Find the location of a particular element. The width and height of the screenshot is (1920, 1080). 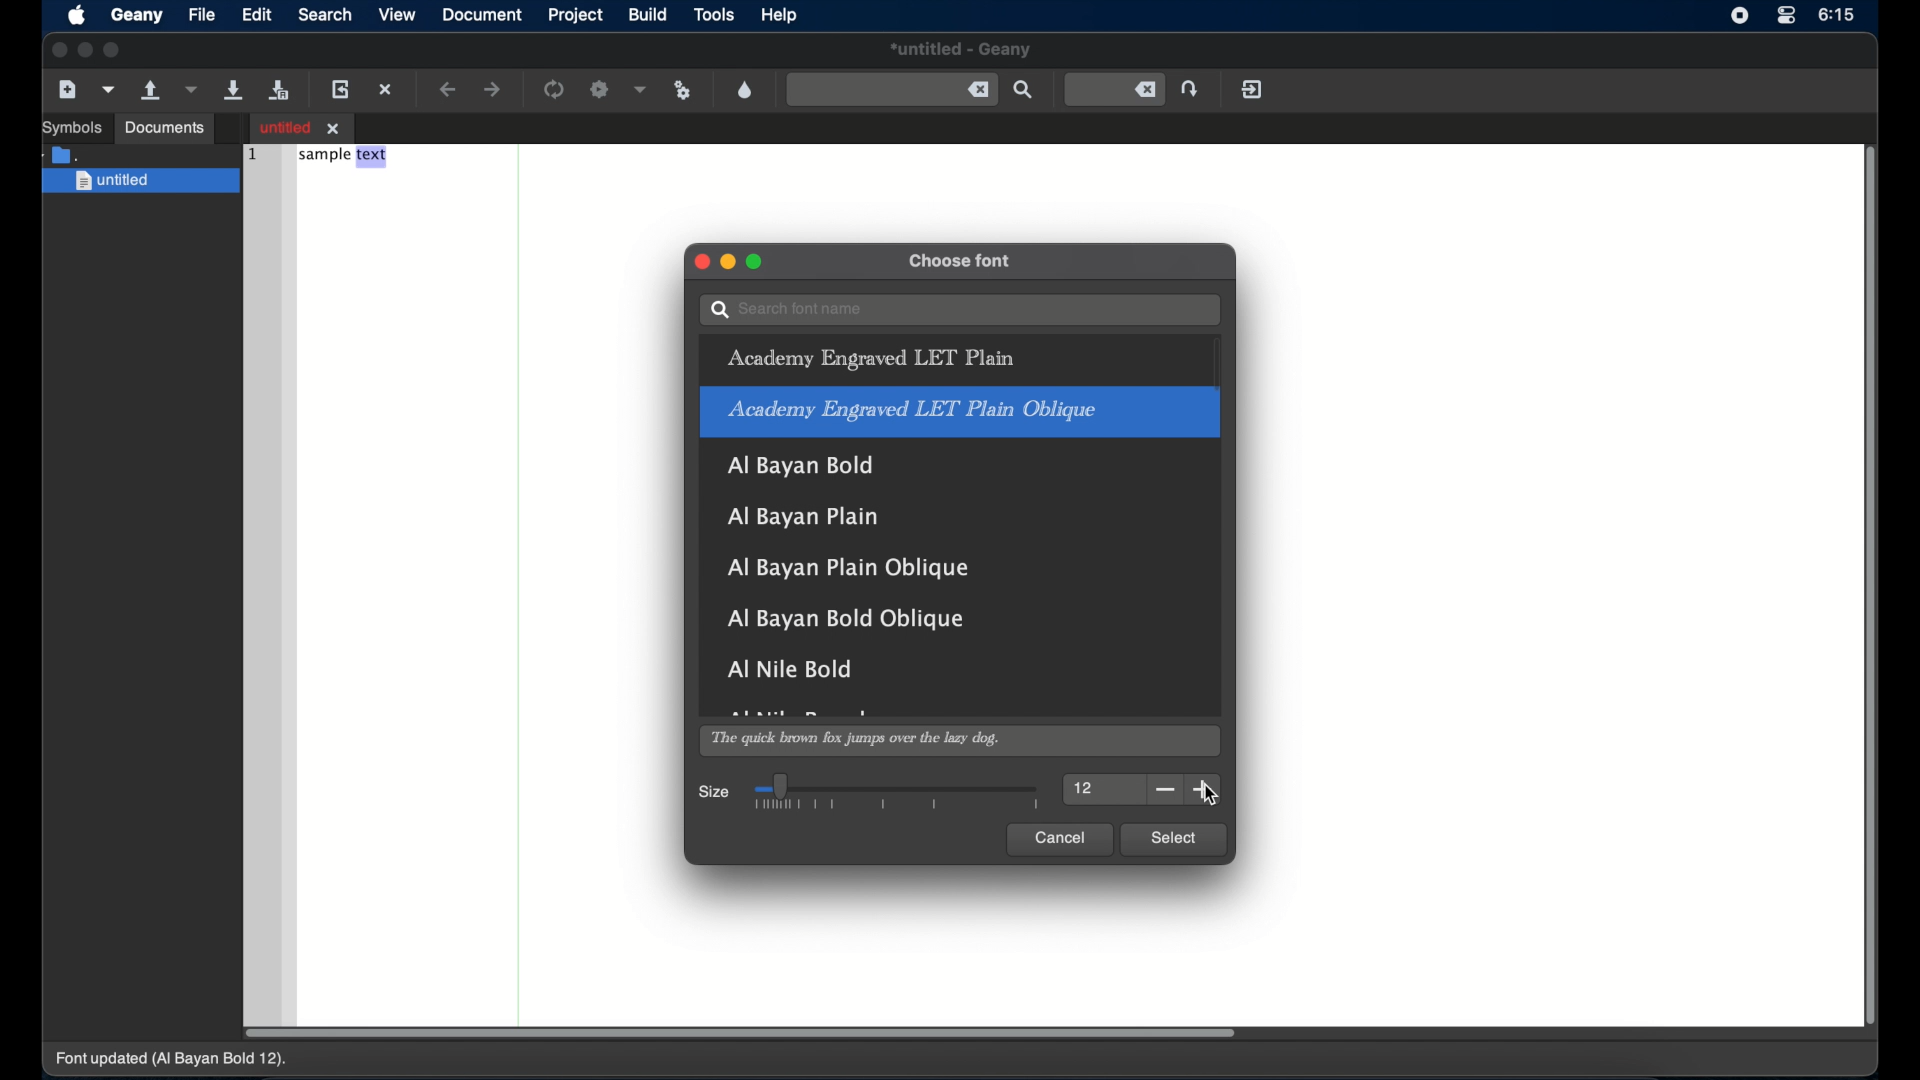

sample text is located at coordinates (344, 157).